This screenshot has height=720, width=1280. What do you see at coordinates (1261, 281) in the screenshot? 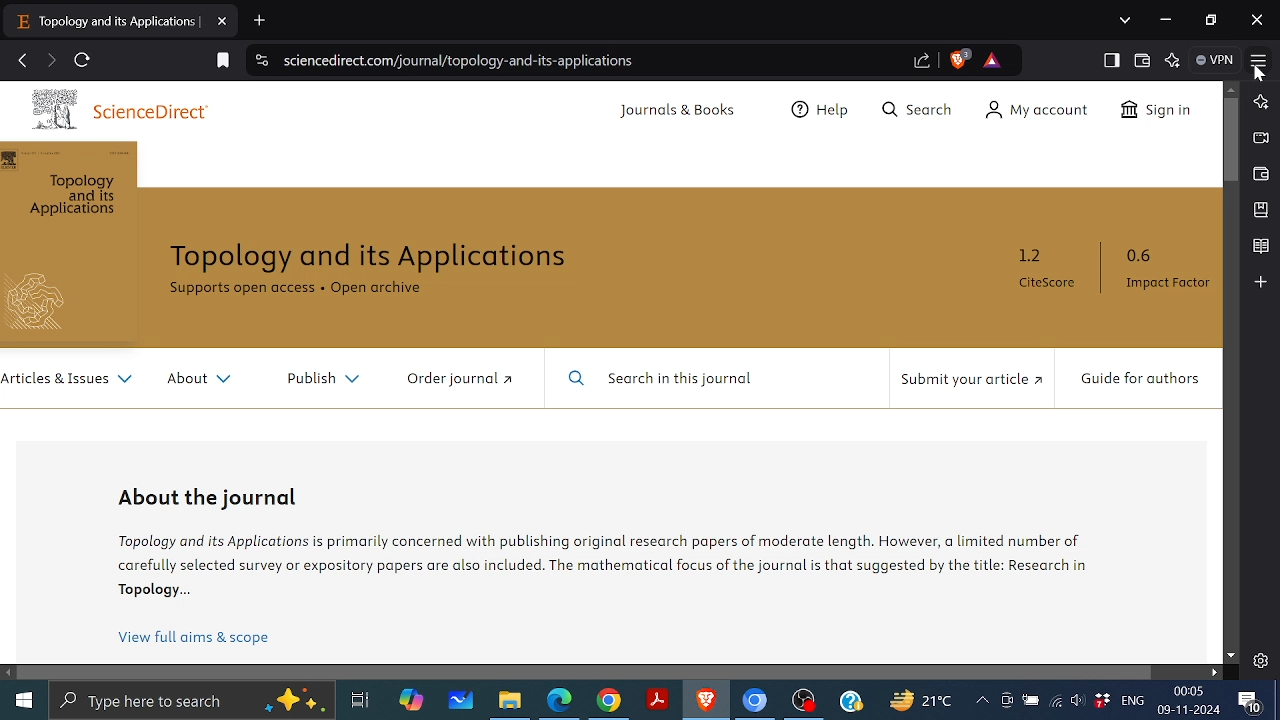
I see `Add sidebar` at bounding box center [1261, 281].